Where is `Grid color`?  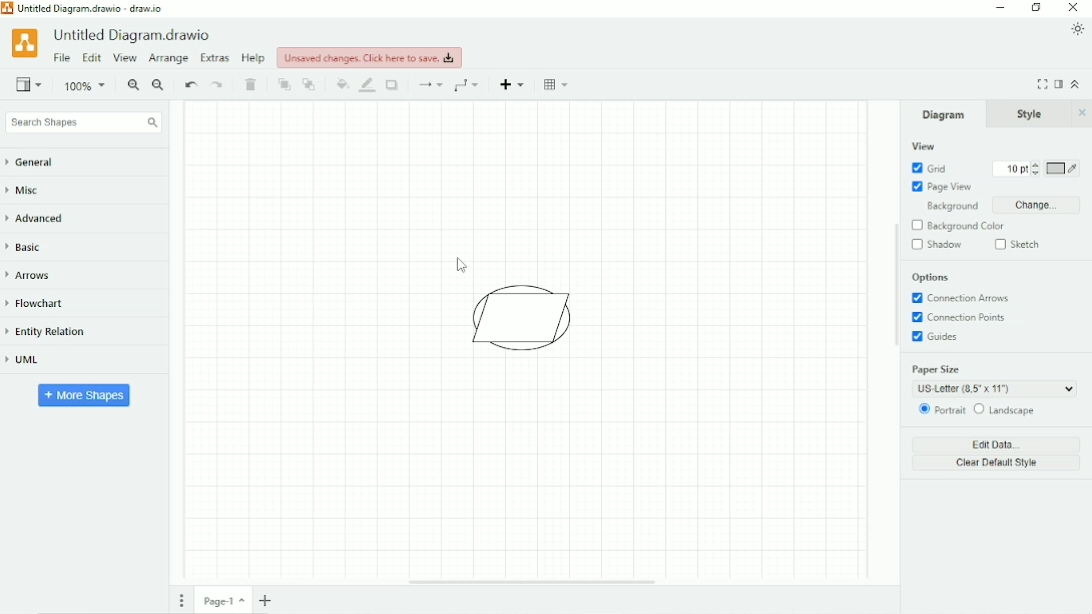
Grid color is located at coordinates (1063, 169).